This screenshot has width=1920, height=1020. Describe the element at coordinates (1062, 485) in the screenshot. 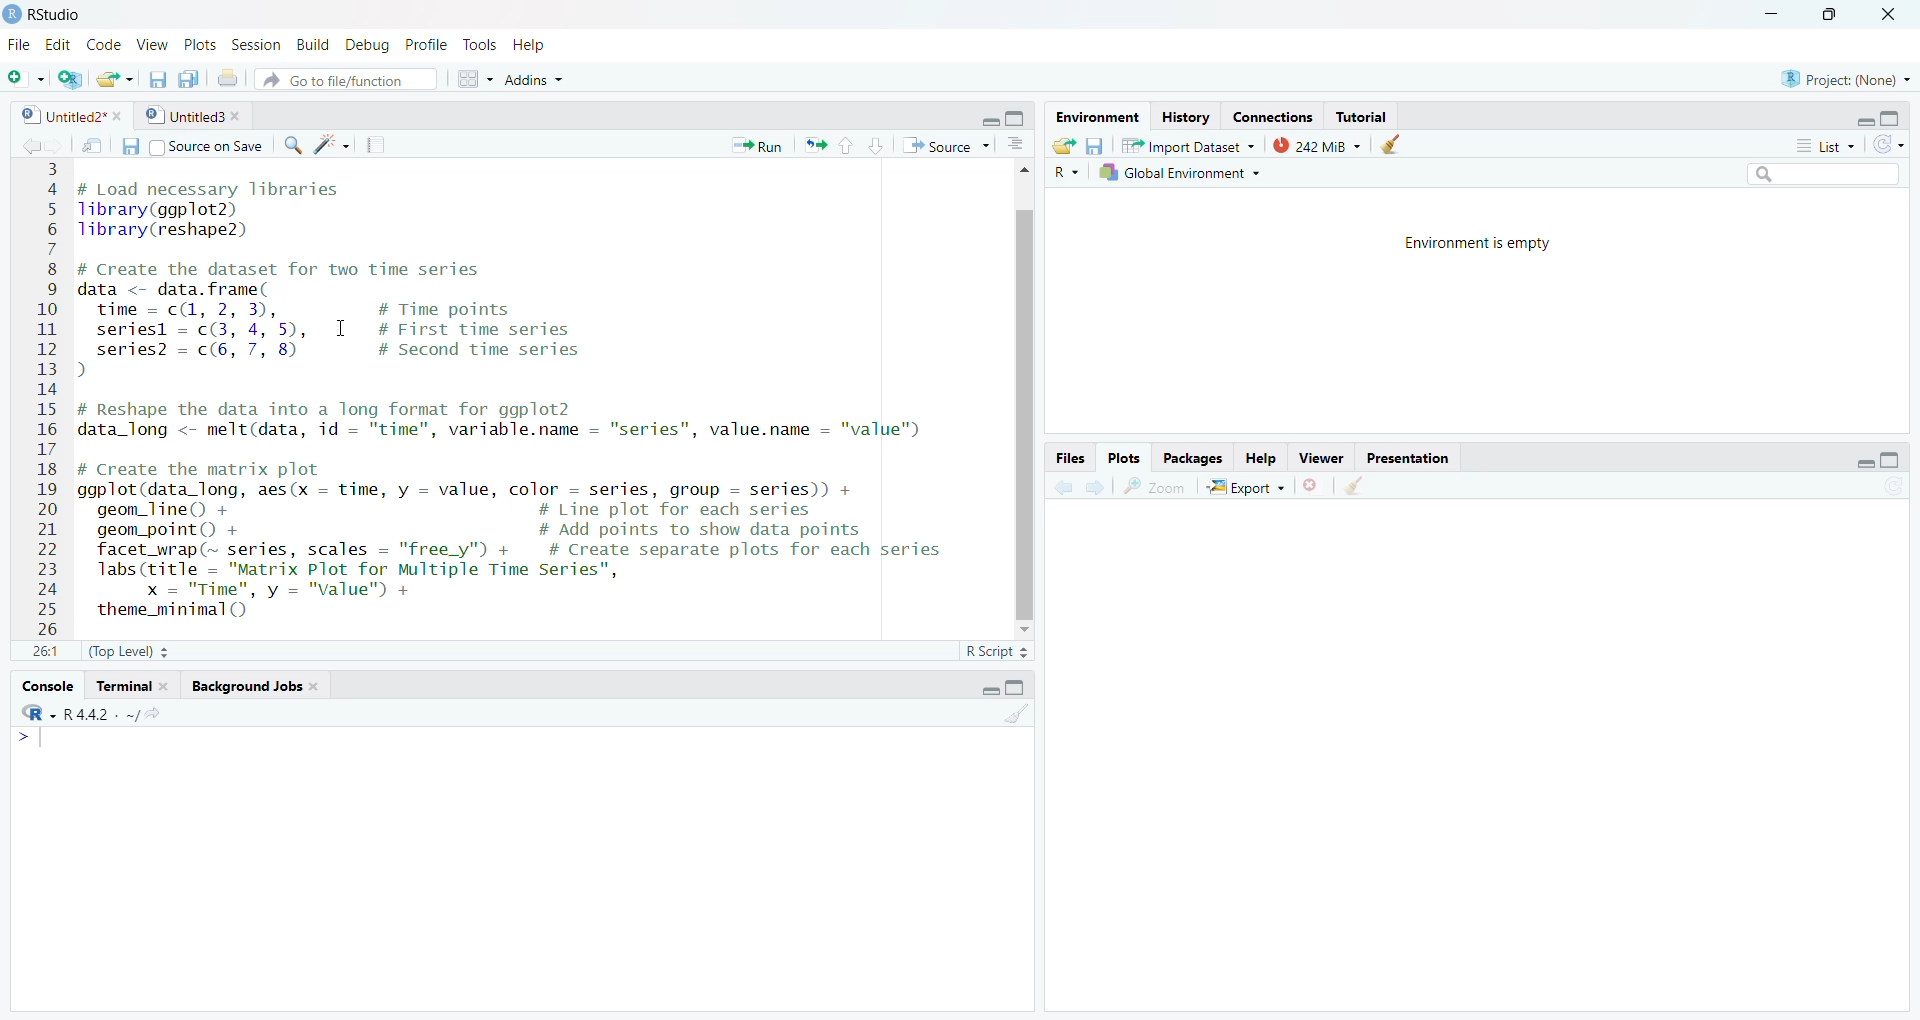

I see `move back` at that location.